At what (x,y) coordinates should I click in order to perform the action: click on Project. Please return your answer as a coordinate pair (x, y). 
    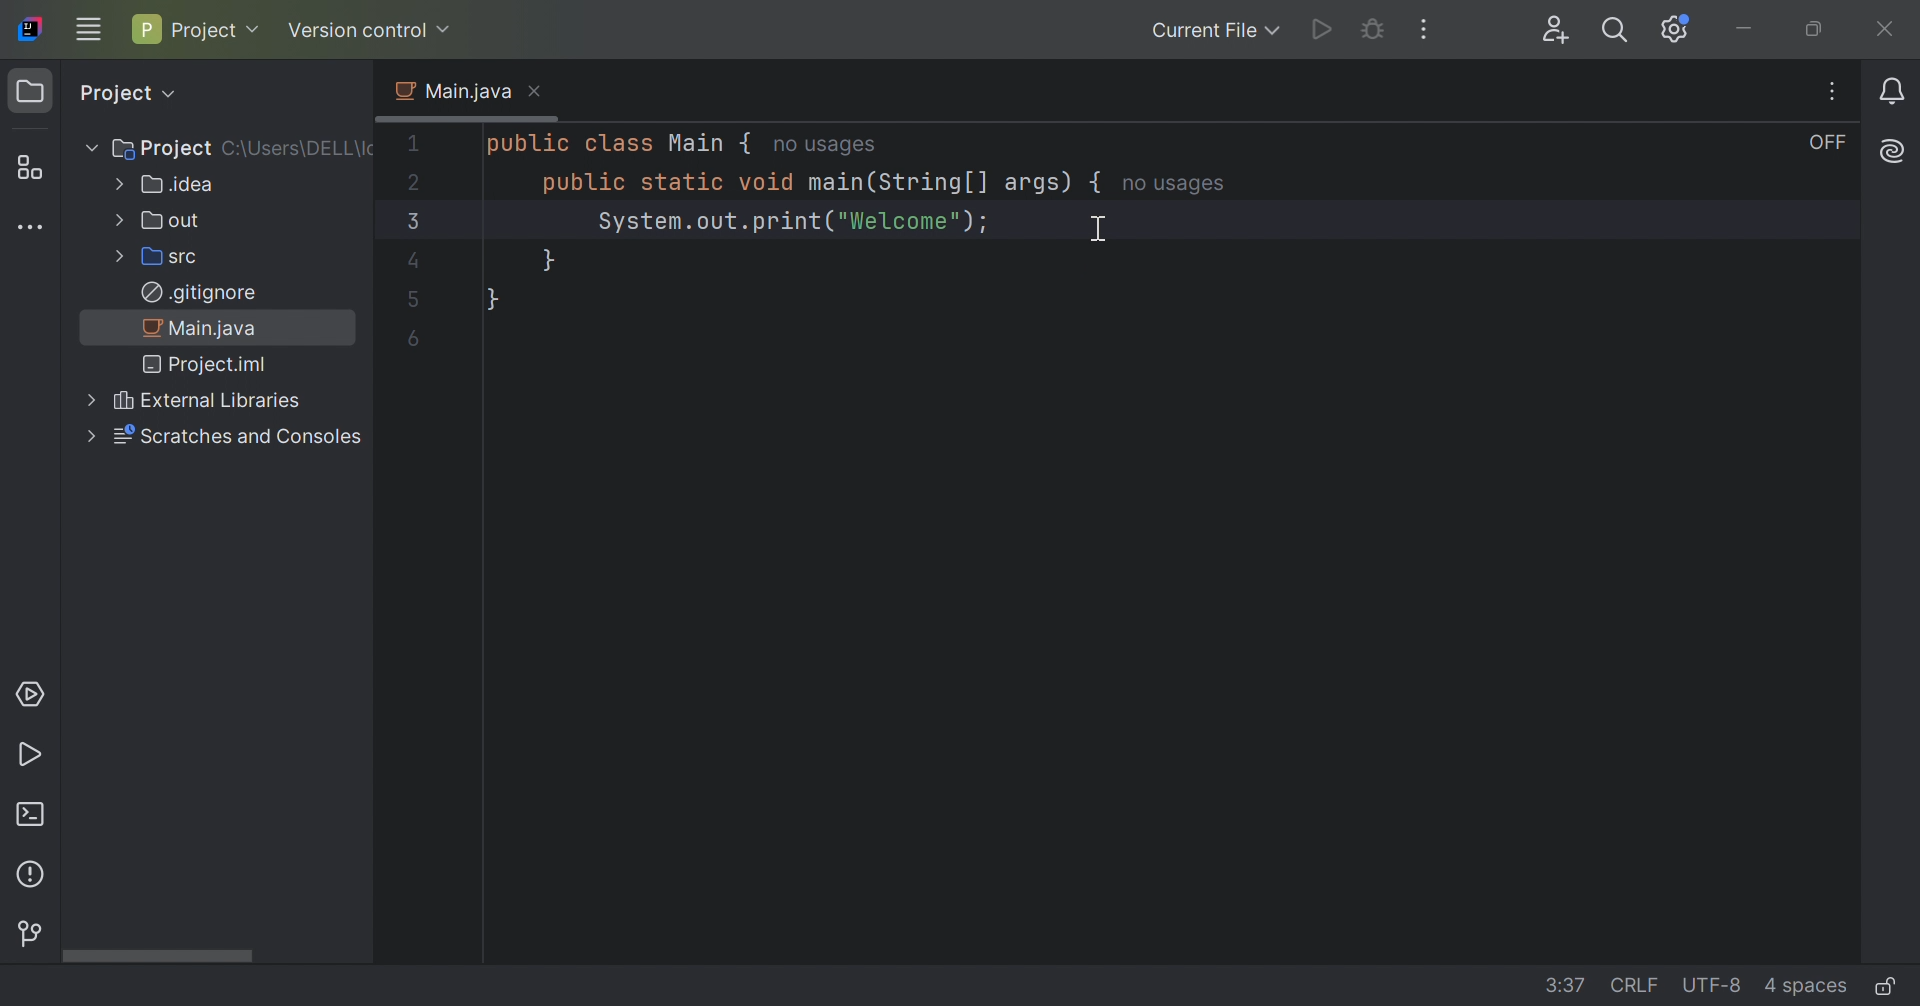
    Looking at the image, I should click on (150, 146).